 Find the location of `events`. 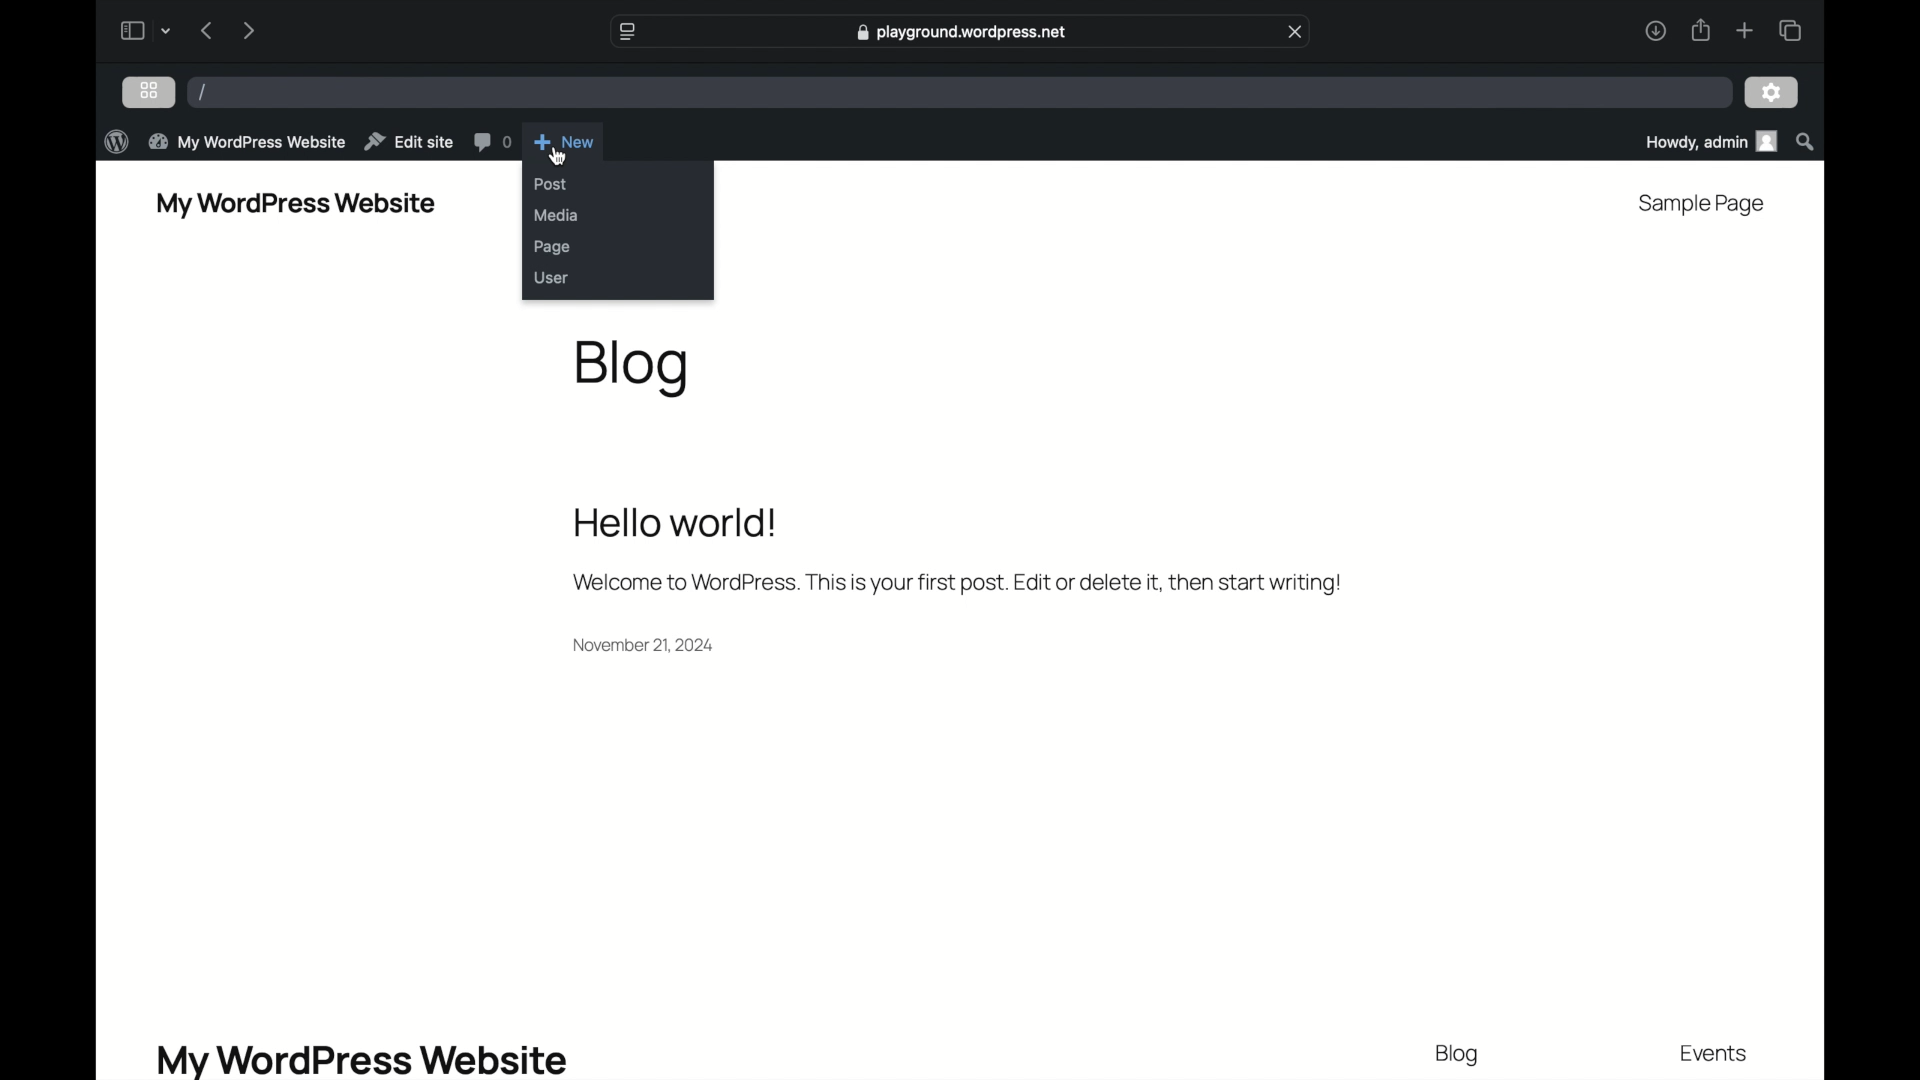

events is located at coordinates (1715, 1055).